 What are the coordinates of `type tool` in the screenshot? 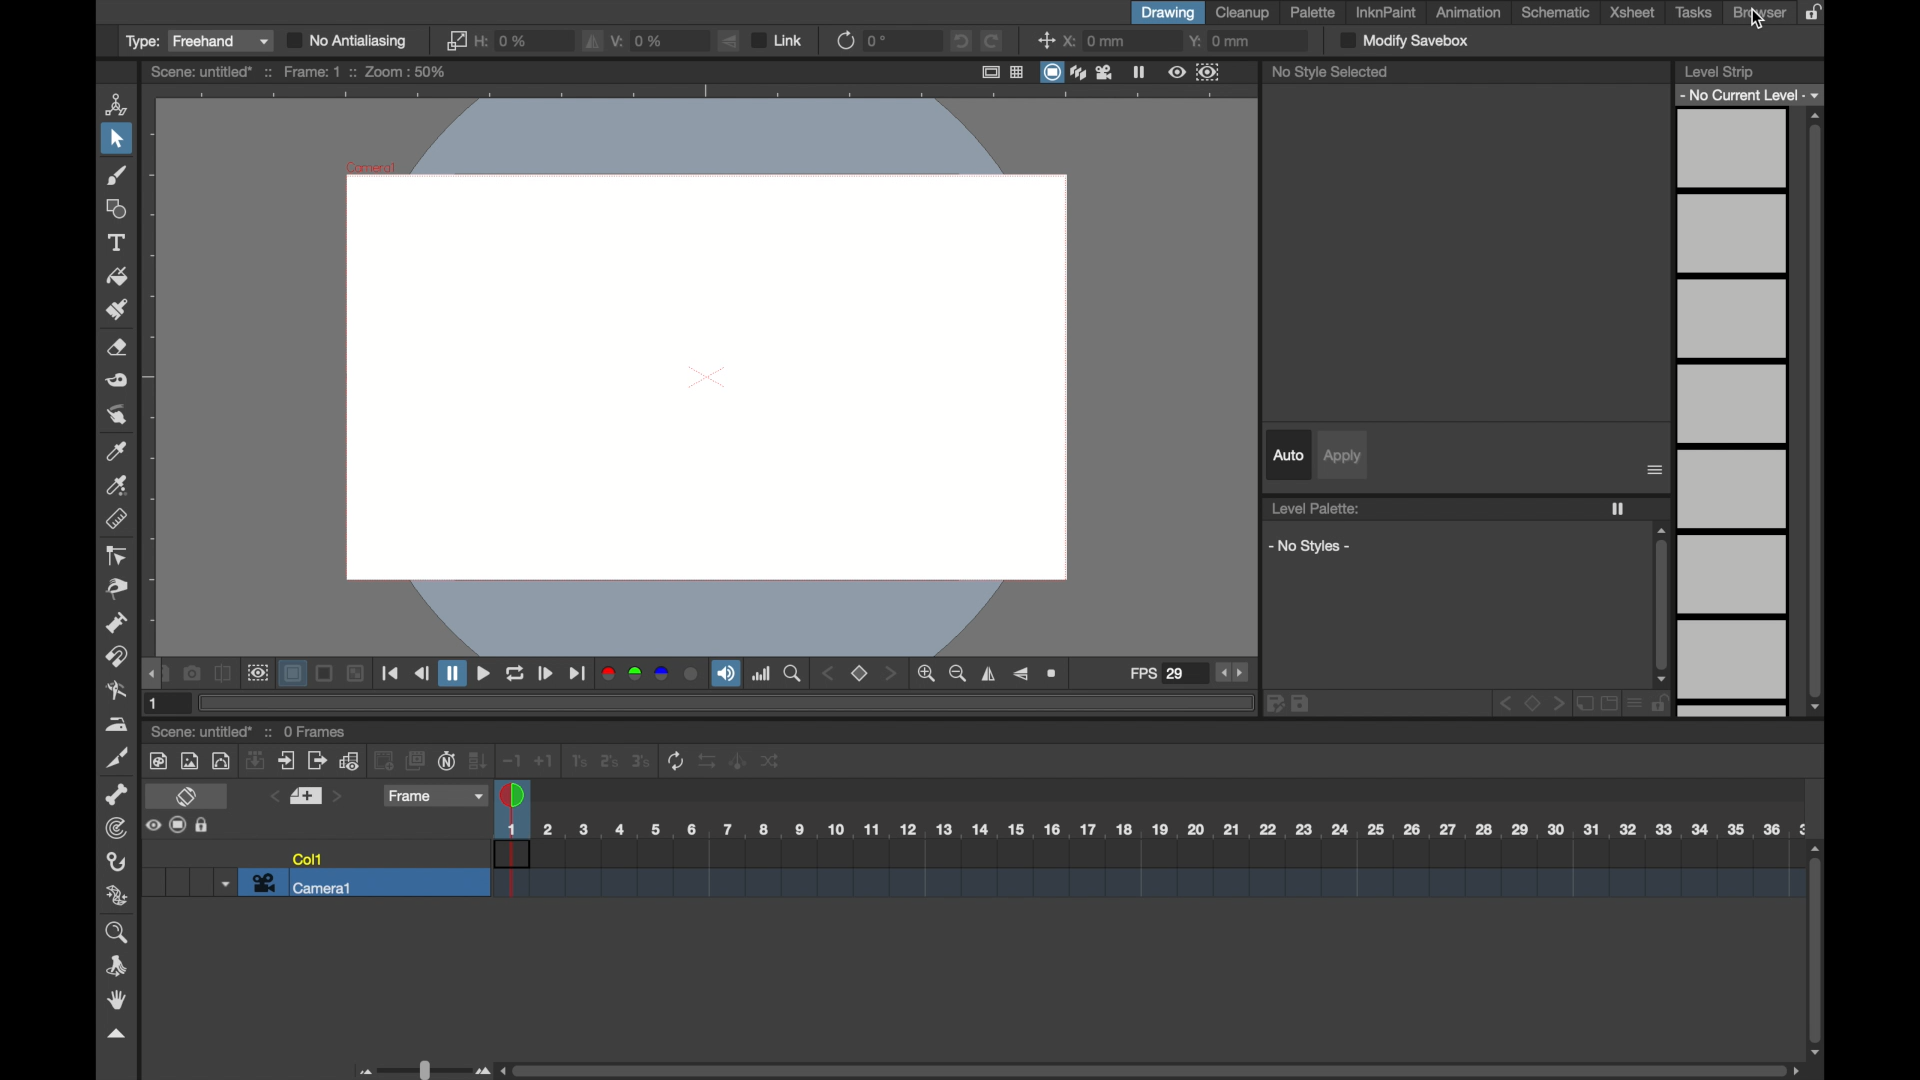 It's located at (119, 242).